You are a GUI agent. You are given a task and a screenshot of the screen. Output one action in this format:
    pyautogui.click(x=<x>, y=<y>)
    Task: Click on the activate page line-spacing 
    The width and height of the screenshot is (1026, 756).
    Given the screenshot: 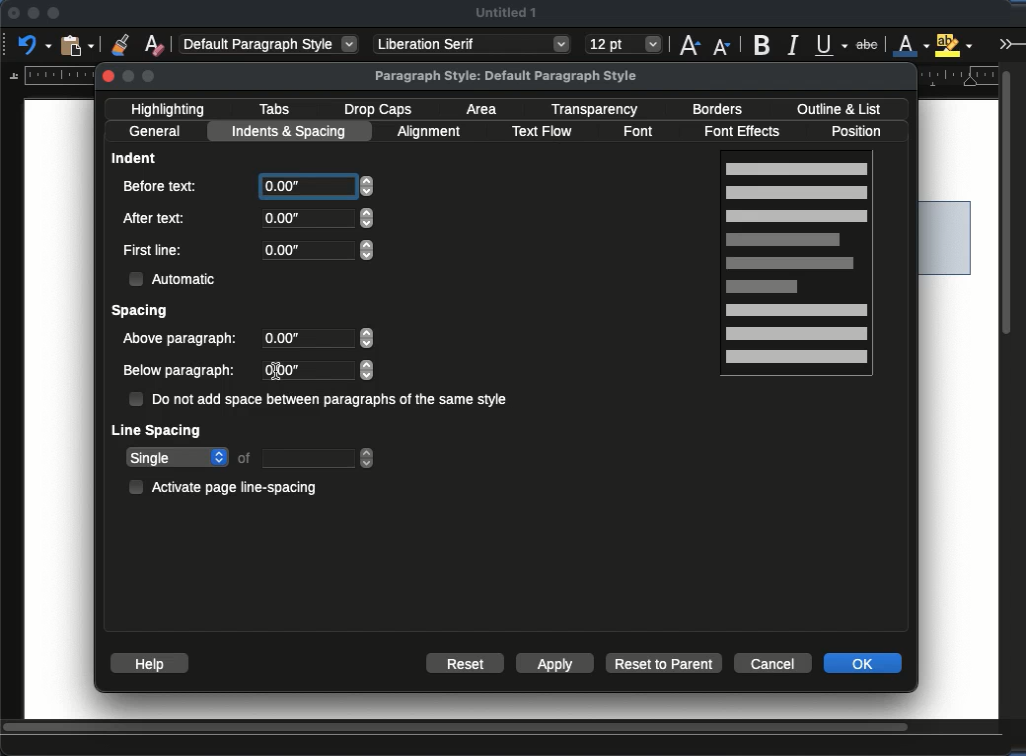 What is the action you would take?
    pyautogui.click(x=228, y=486)
    